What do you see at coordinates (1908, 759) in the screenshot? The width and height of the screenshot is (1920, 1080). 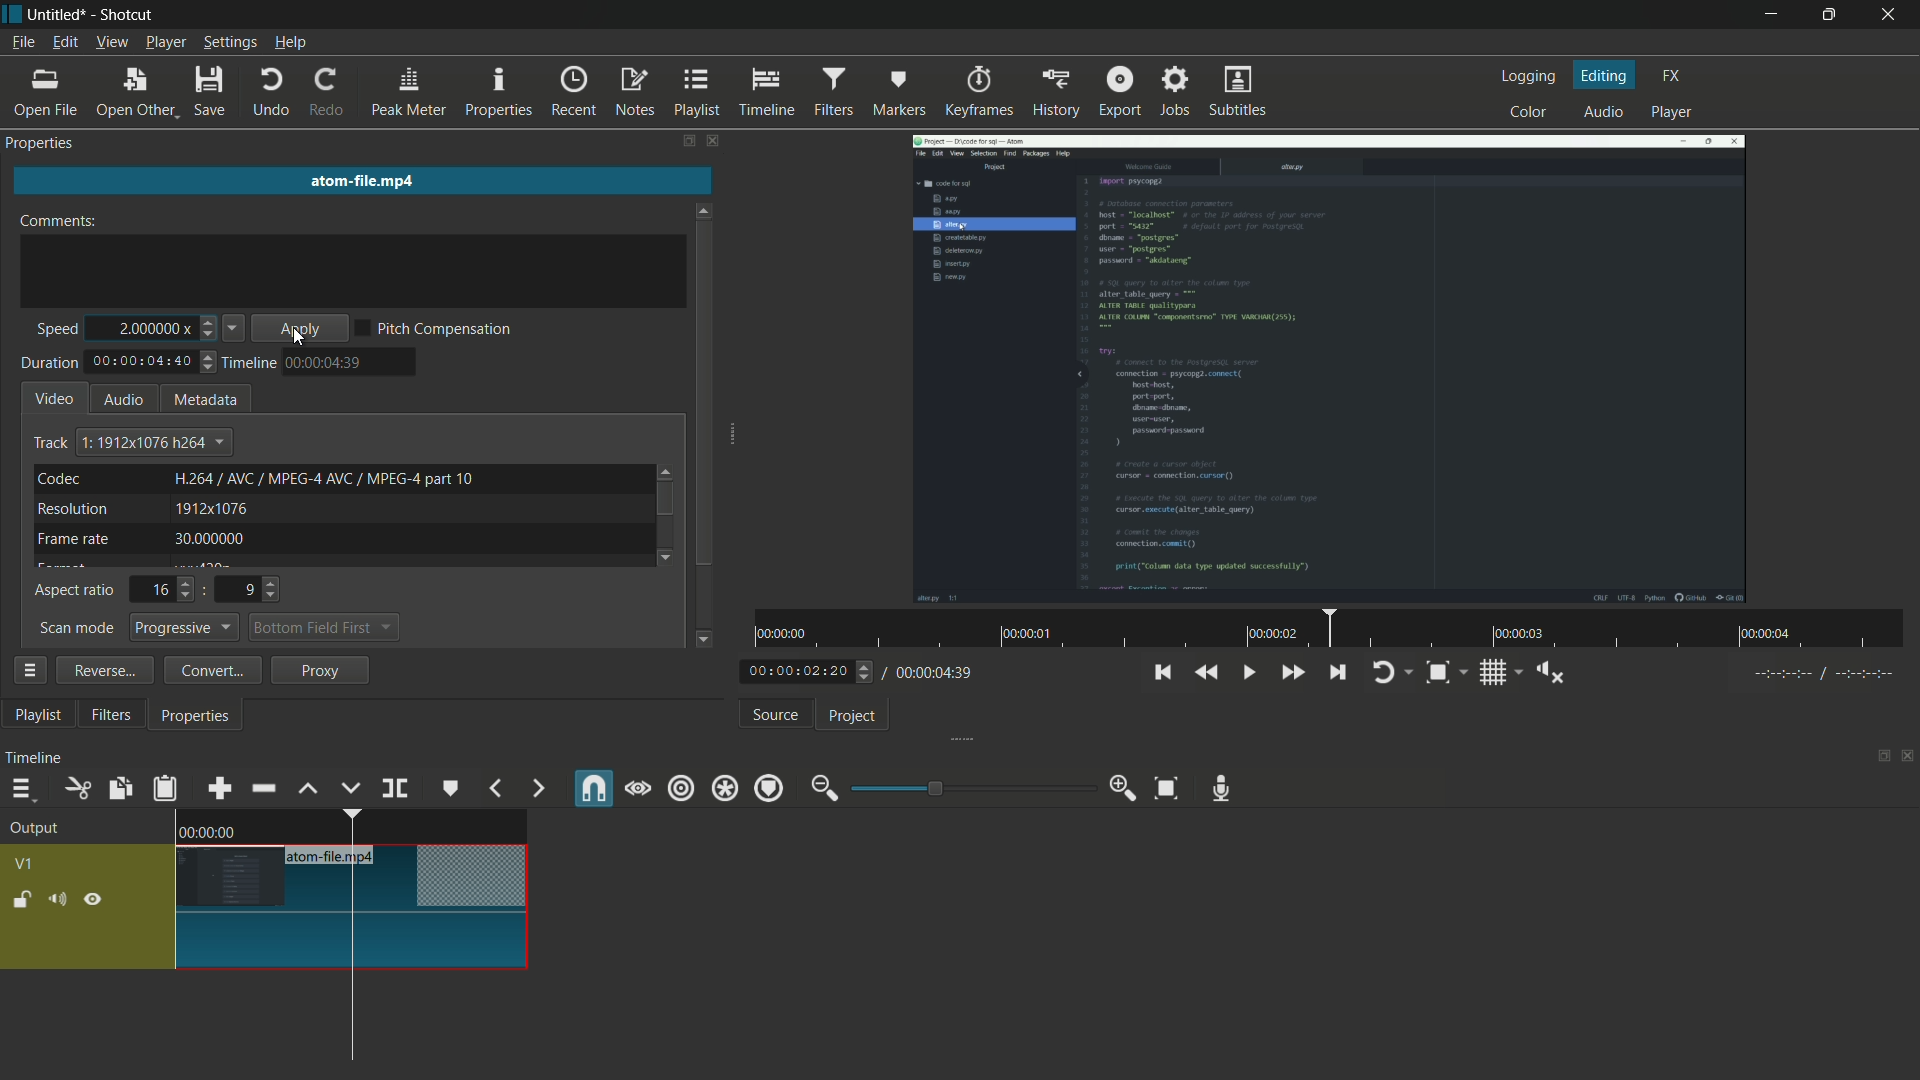 I see `close timeline` at bounding box center [1908, 759].